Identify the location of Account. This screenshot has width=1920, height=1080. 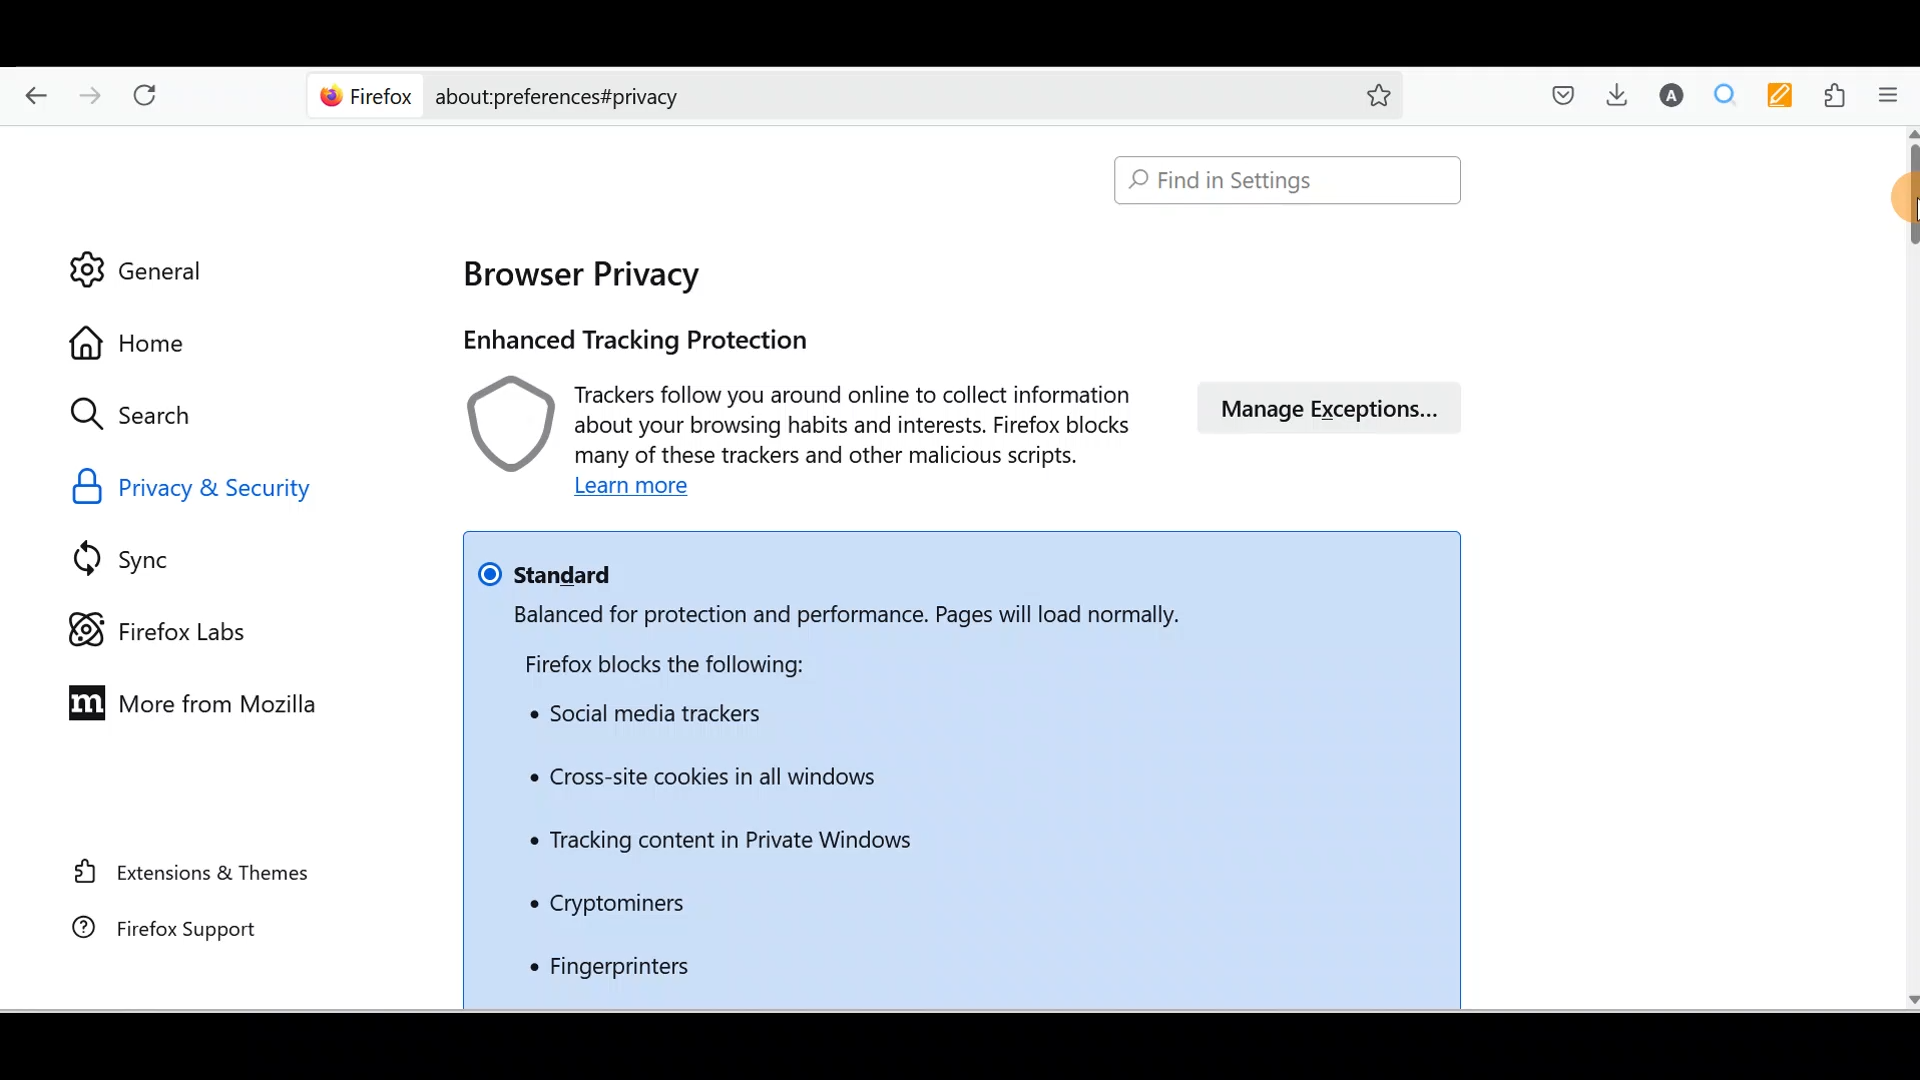
(1672, 94).